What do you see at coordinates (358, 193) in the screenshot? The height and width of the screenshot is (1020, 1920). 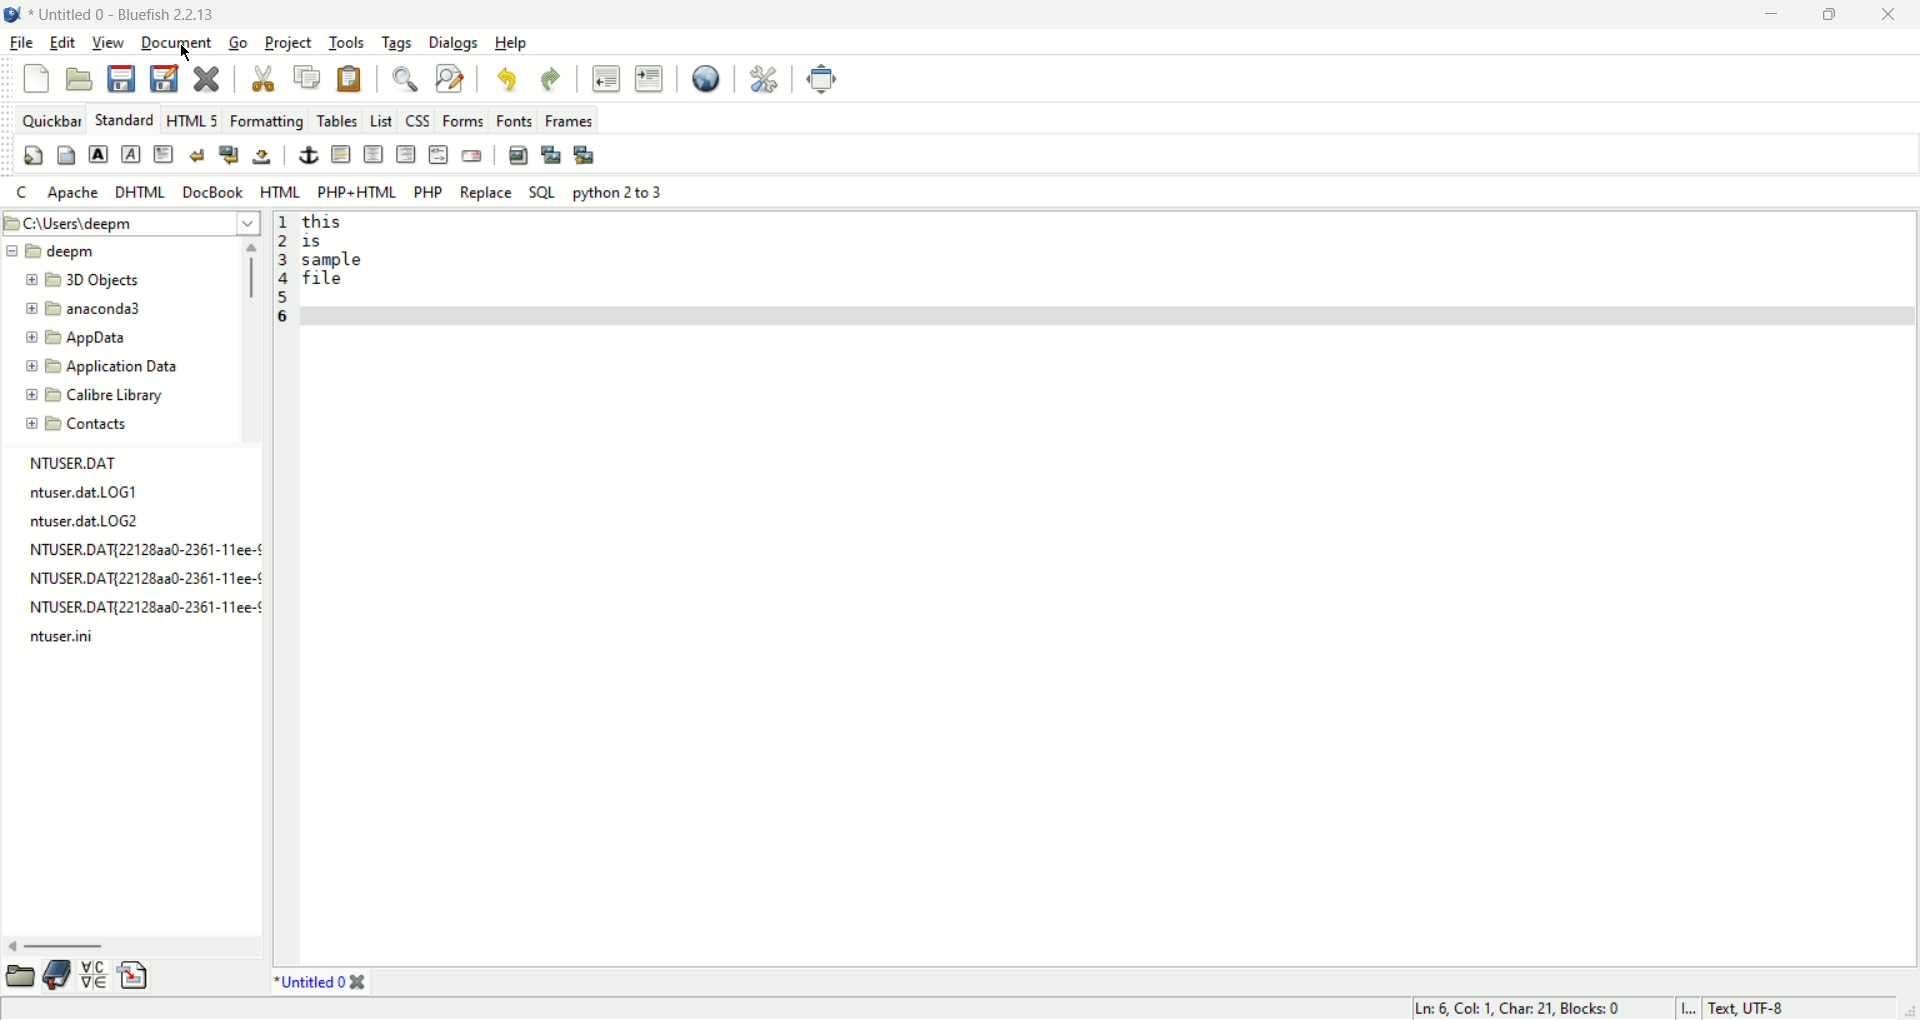 I see `PHP+HTML` at bounding box center [358, 193].